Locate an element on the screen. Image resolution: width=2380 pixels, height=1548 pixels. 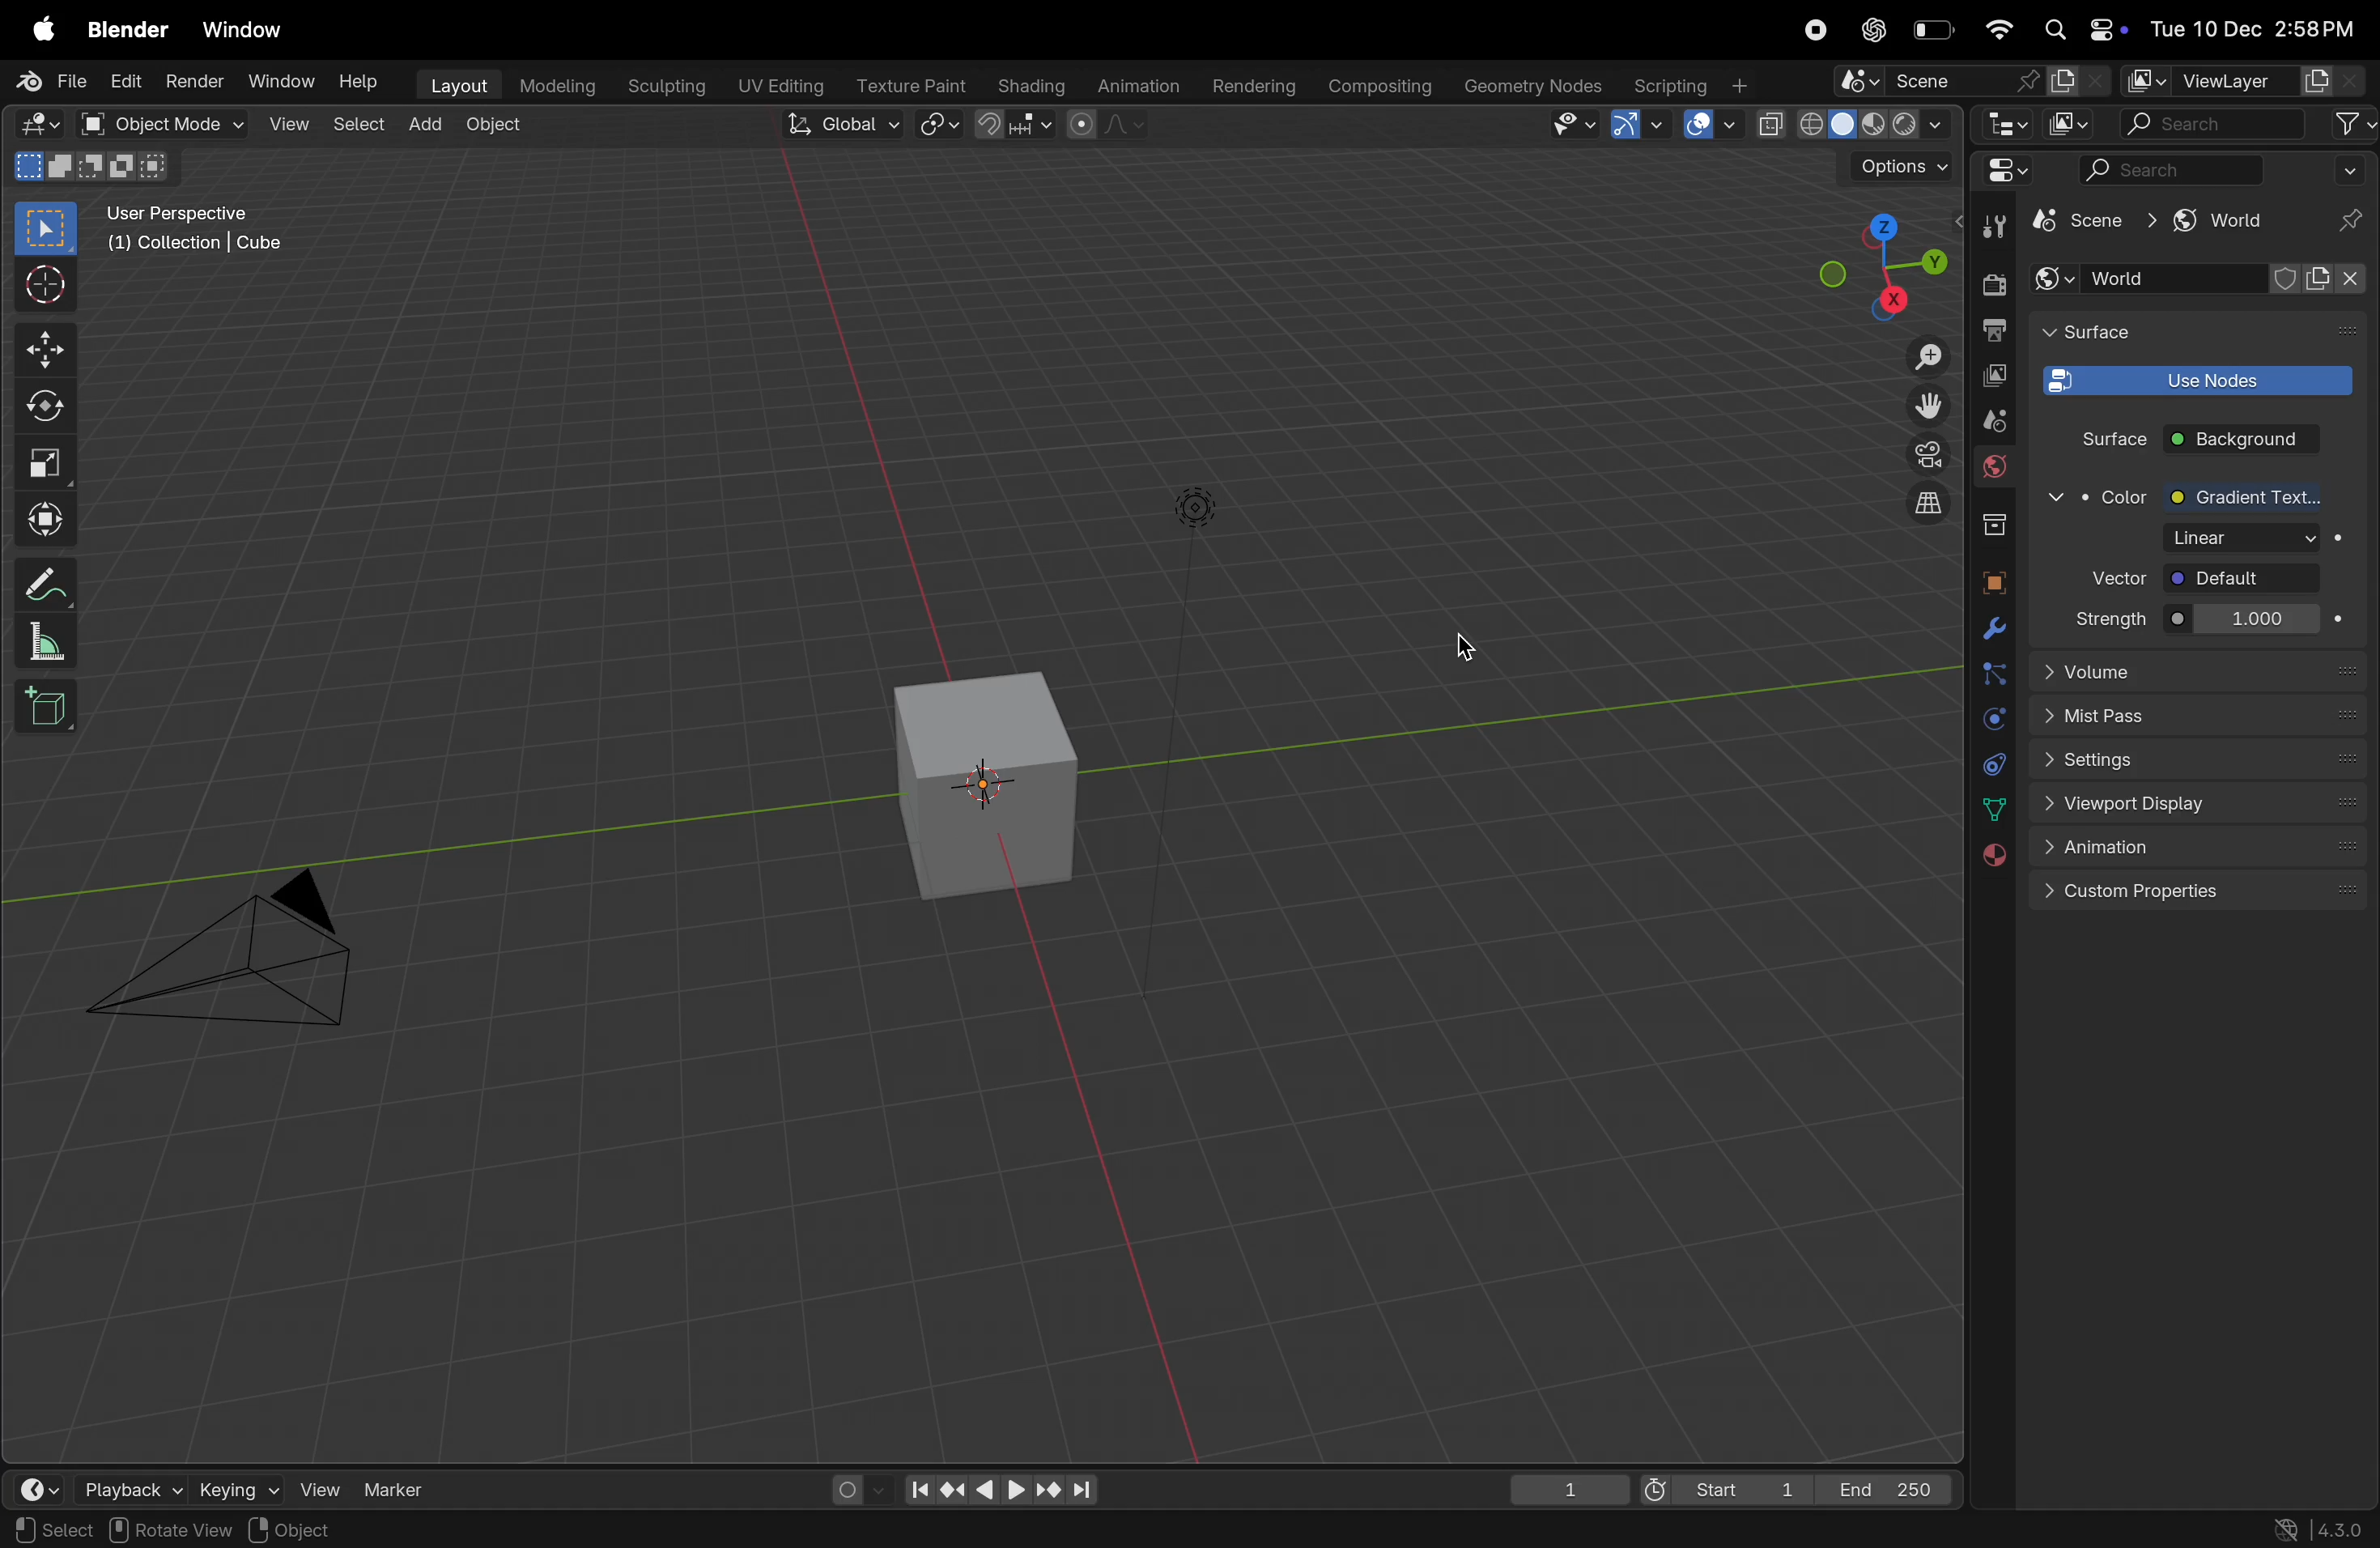
Composting is located at coordinates (1384, 88).